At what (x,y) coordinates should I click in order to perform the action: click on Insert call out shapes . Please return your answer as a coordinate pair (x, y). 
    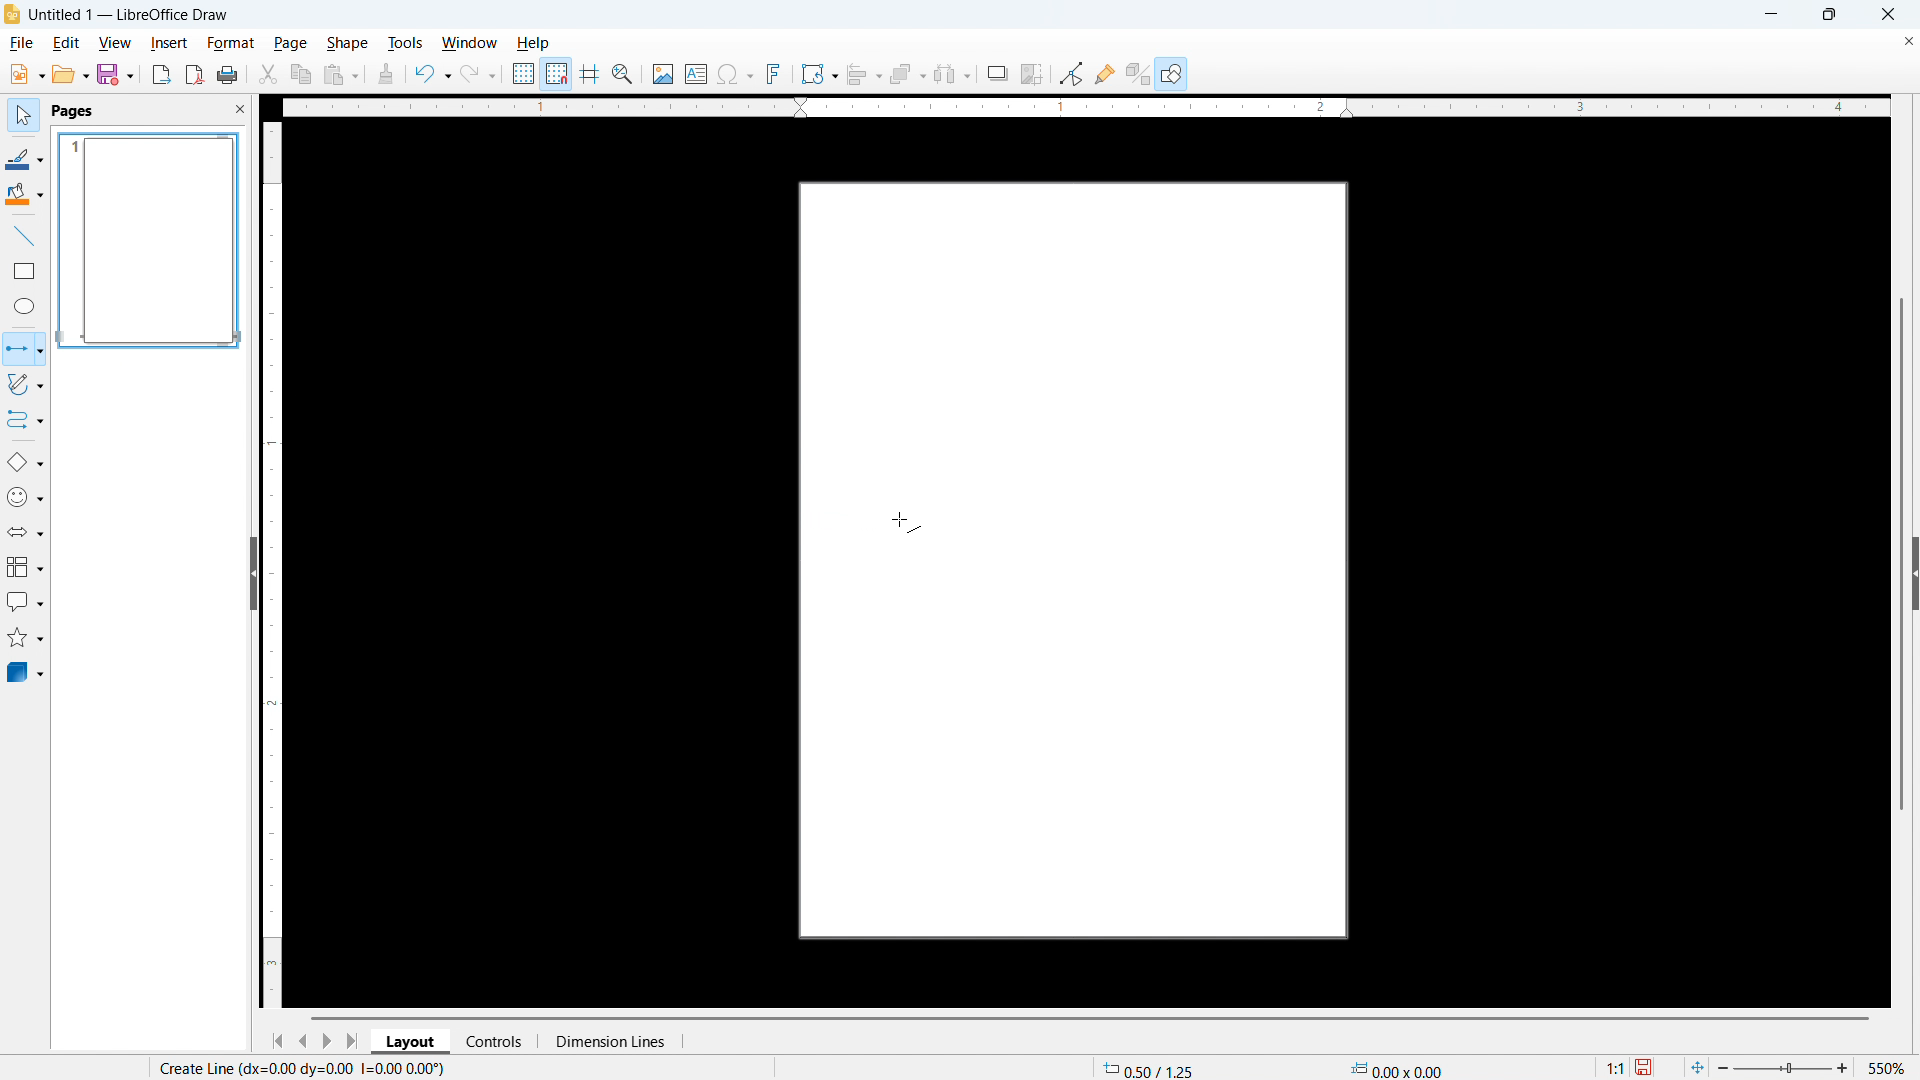
    Looking at the image, I should click on (26, 601).